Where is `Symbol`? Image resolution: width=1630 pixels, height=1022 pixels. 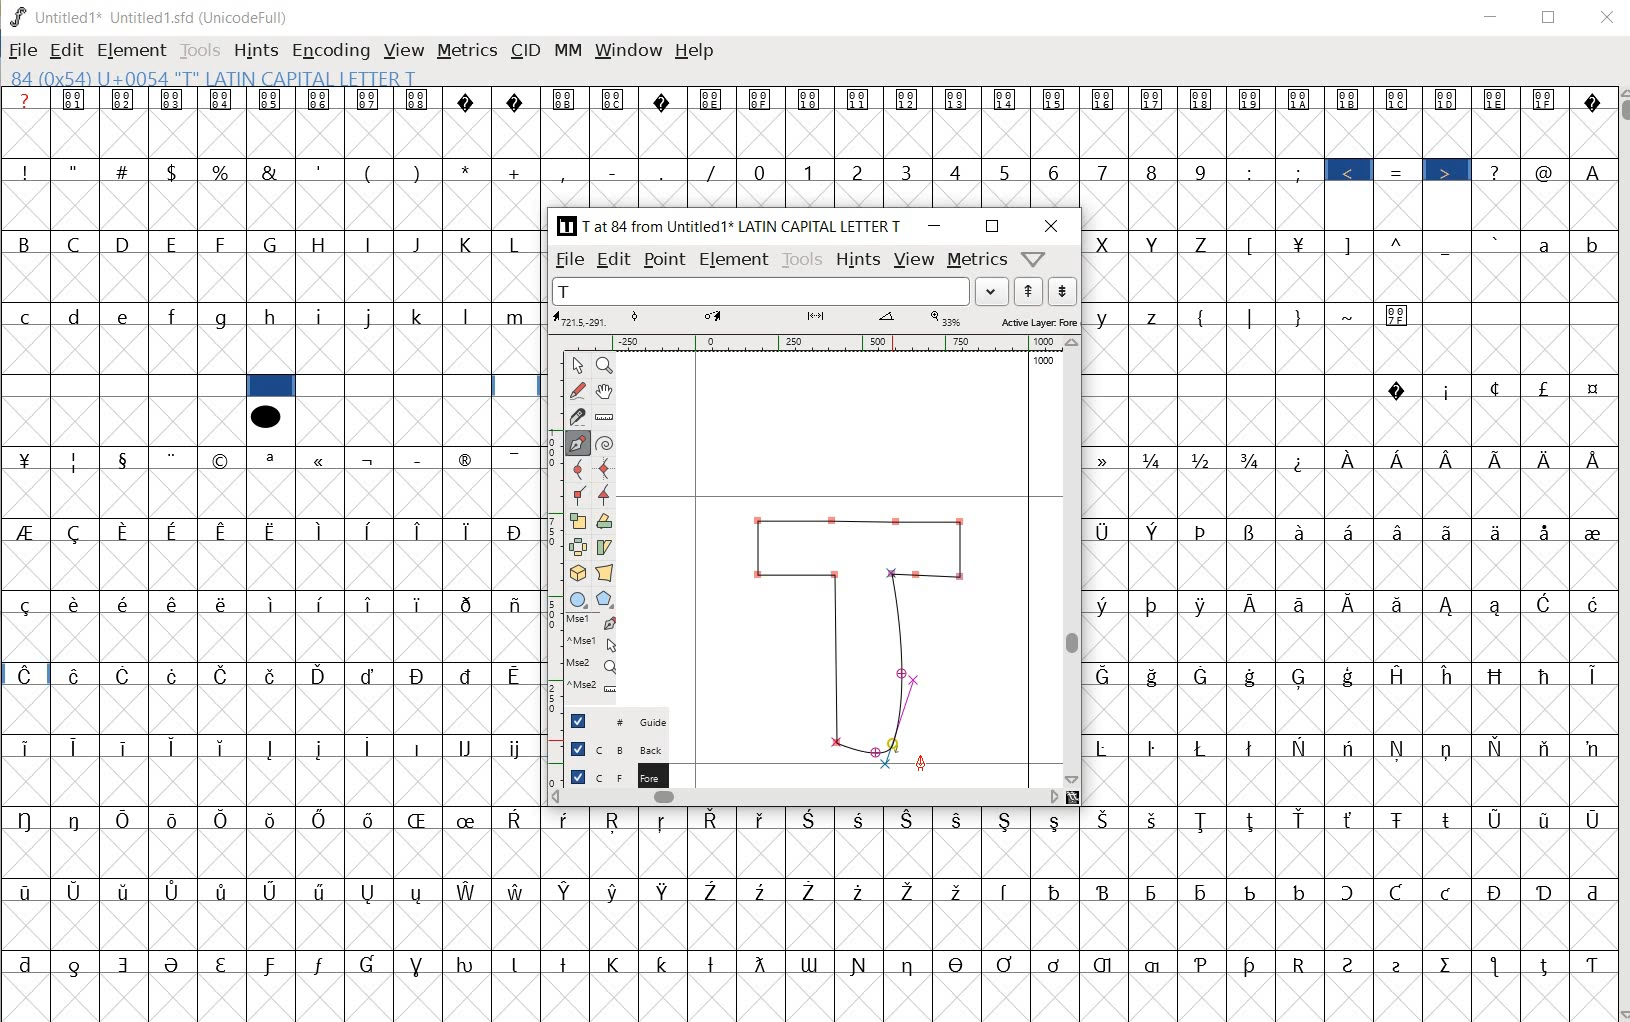
Symbol is located at coordinates (567, 100).